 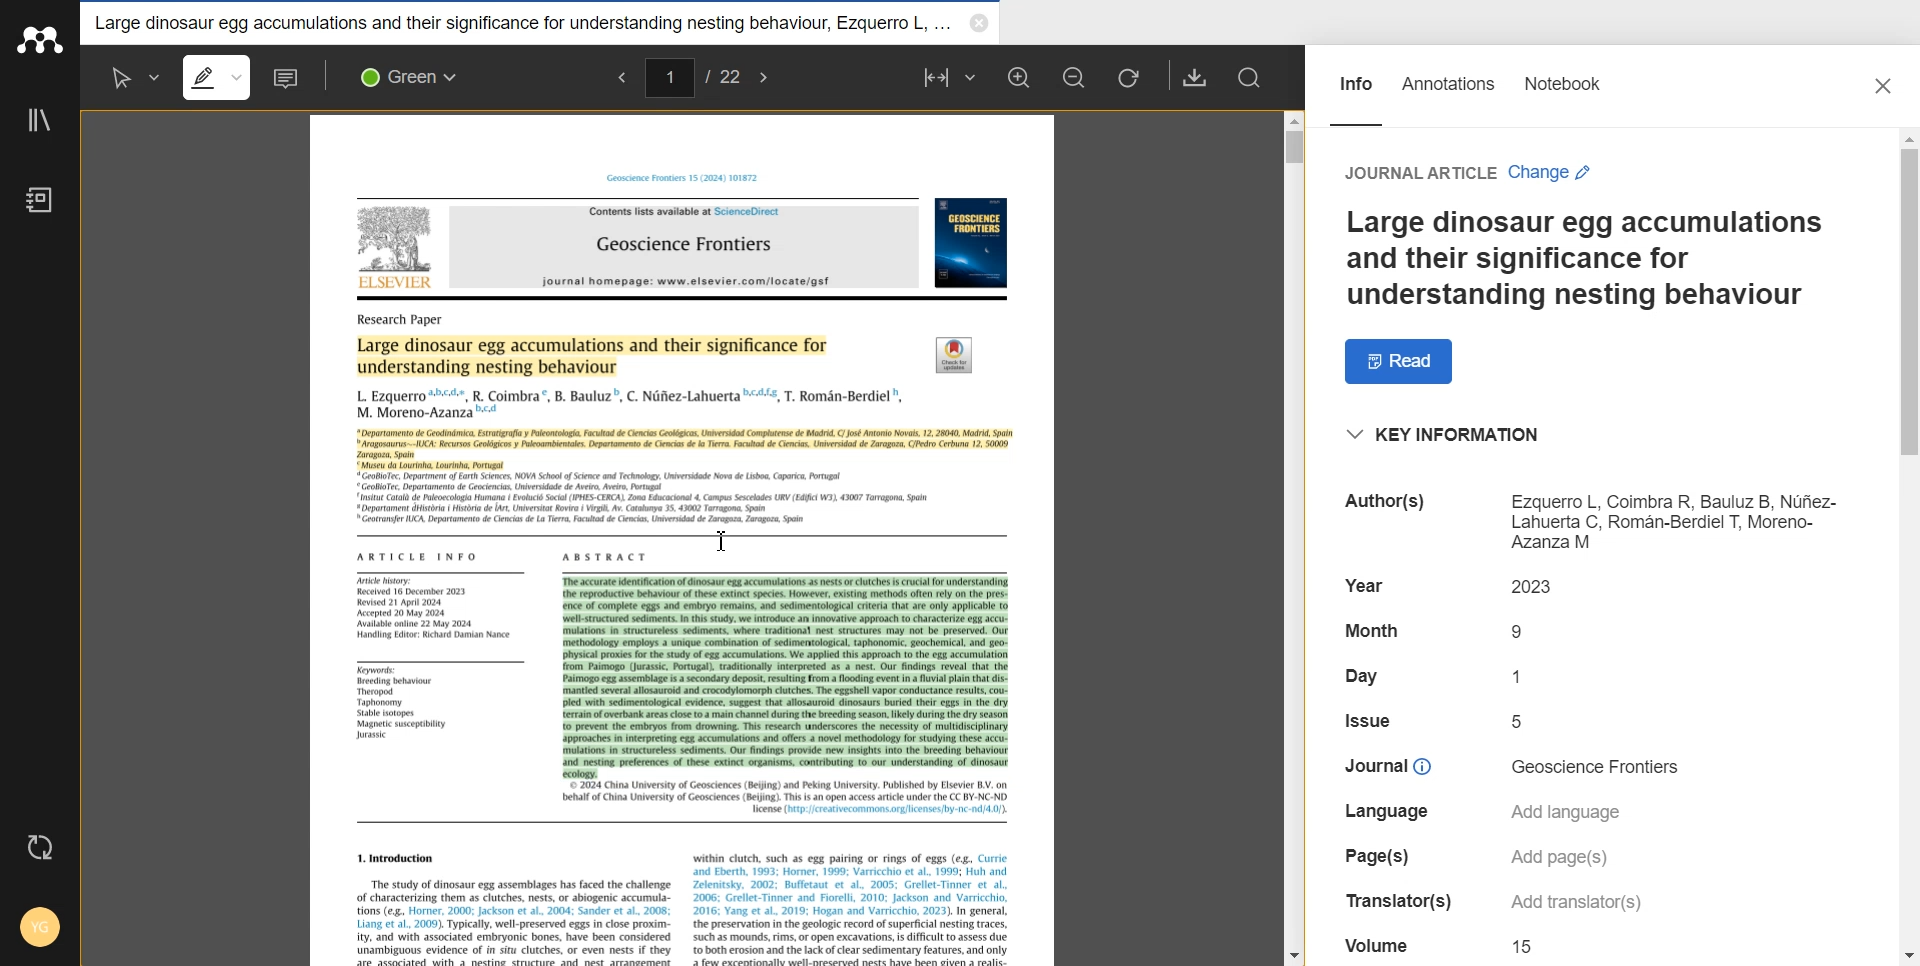 What do you see at coordinates (687, 177) in the screenshot?
I see `header` at bounding box center [687, 177].